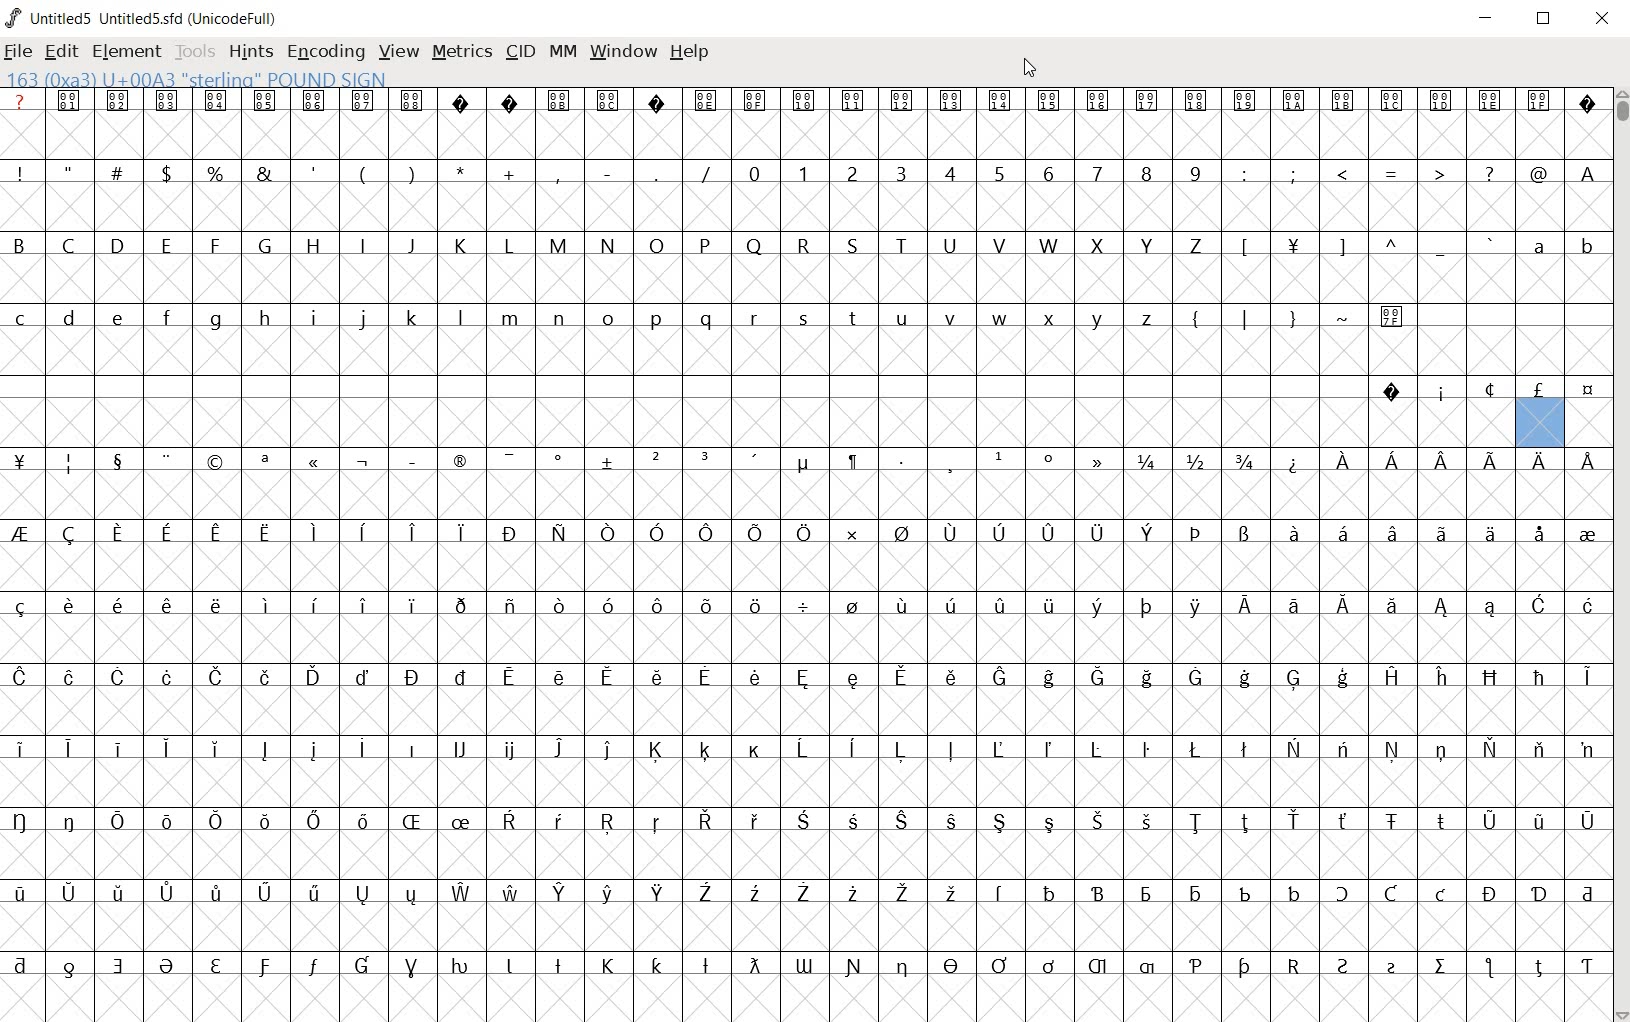 The height and width of the screenshot is (1022, 1630). I want to click on Symbol, so click(312, 750).